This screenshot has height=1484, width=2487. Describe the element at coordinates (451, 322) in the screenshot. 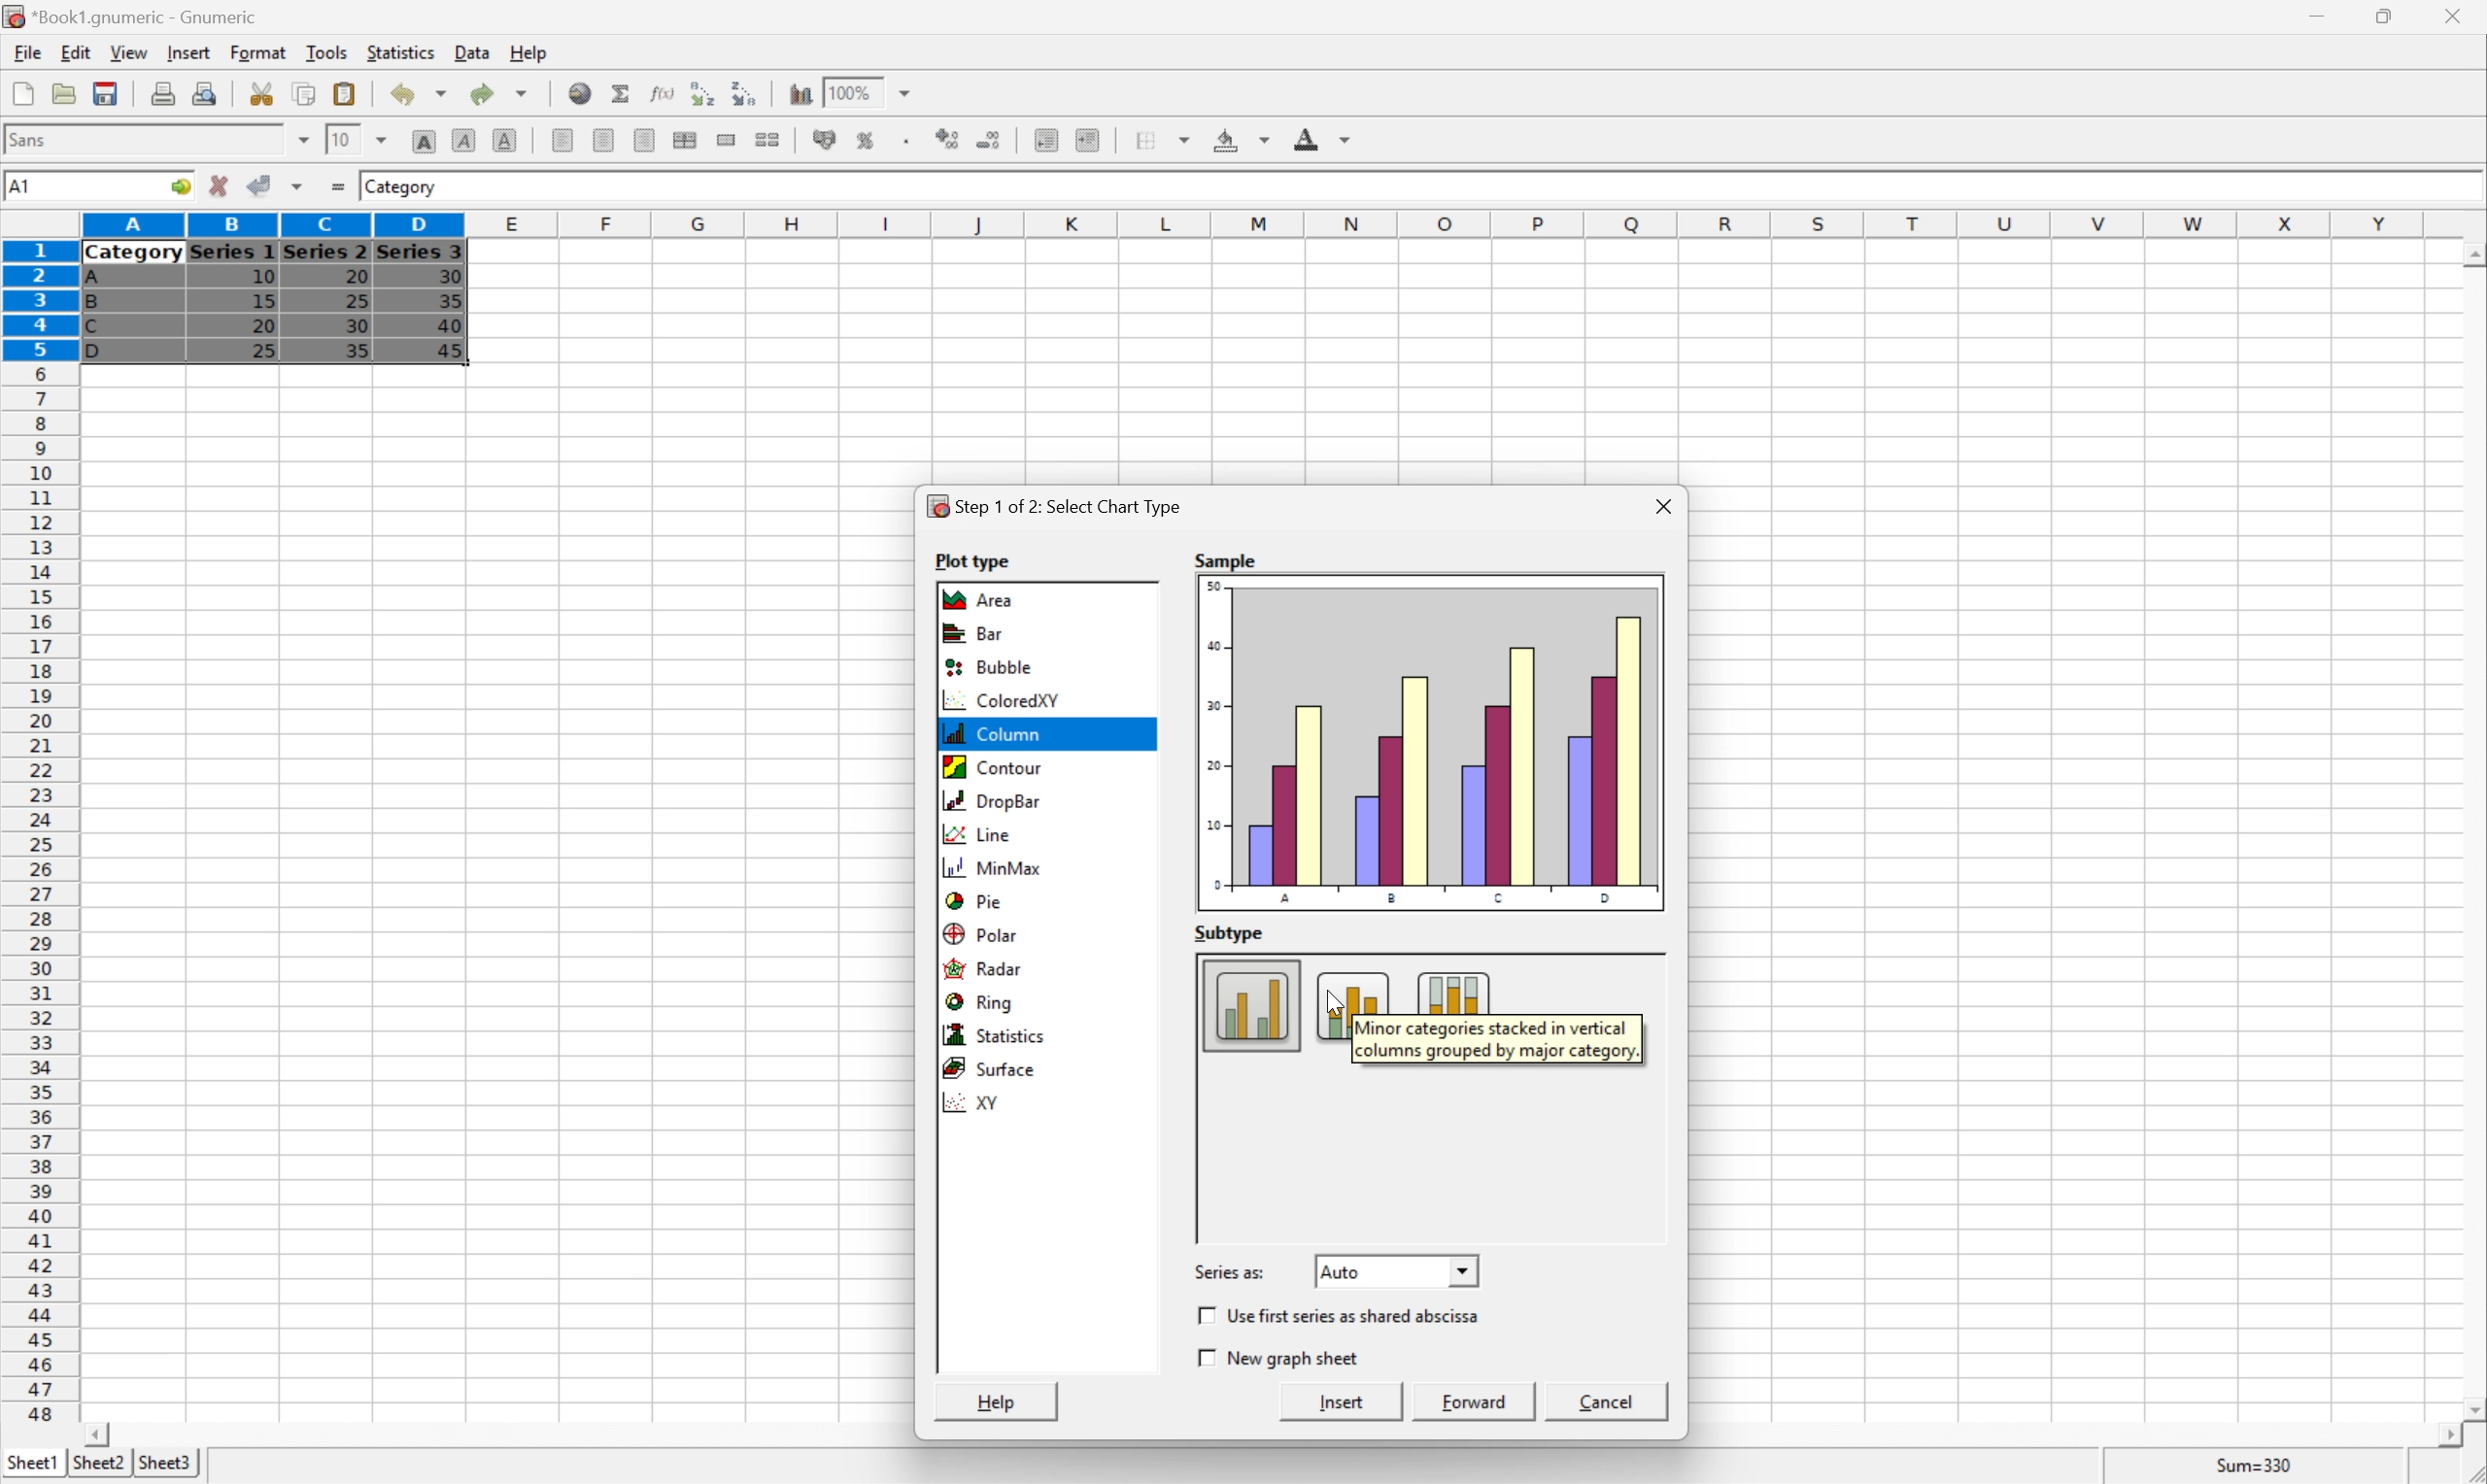

I see `40` at that location.